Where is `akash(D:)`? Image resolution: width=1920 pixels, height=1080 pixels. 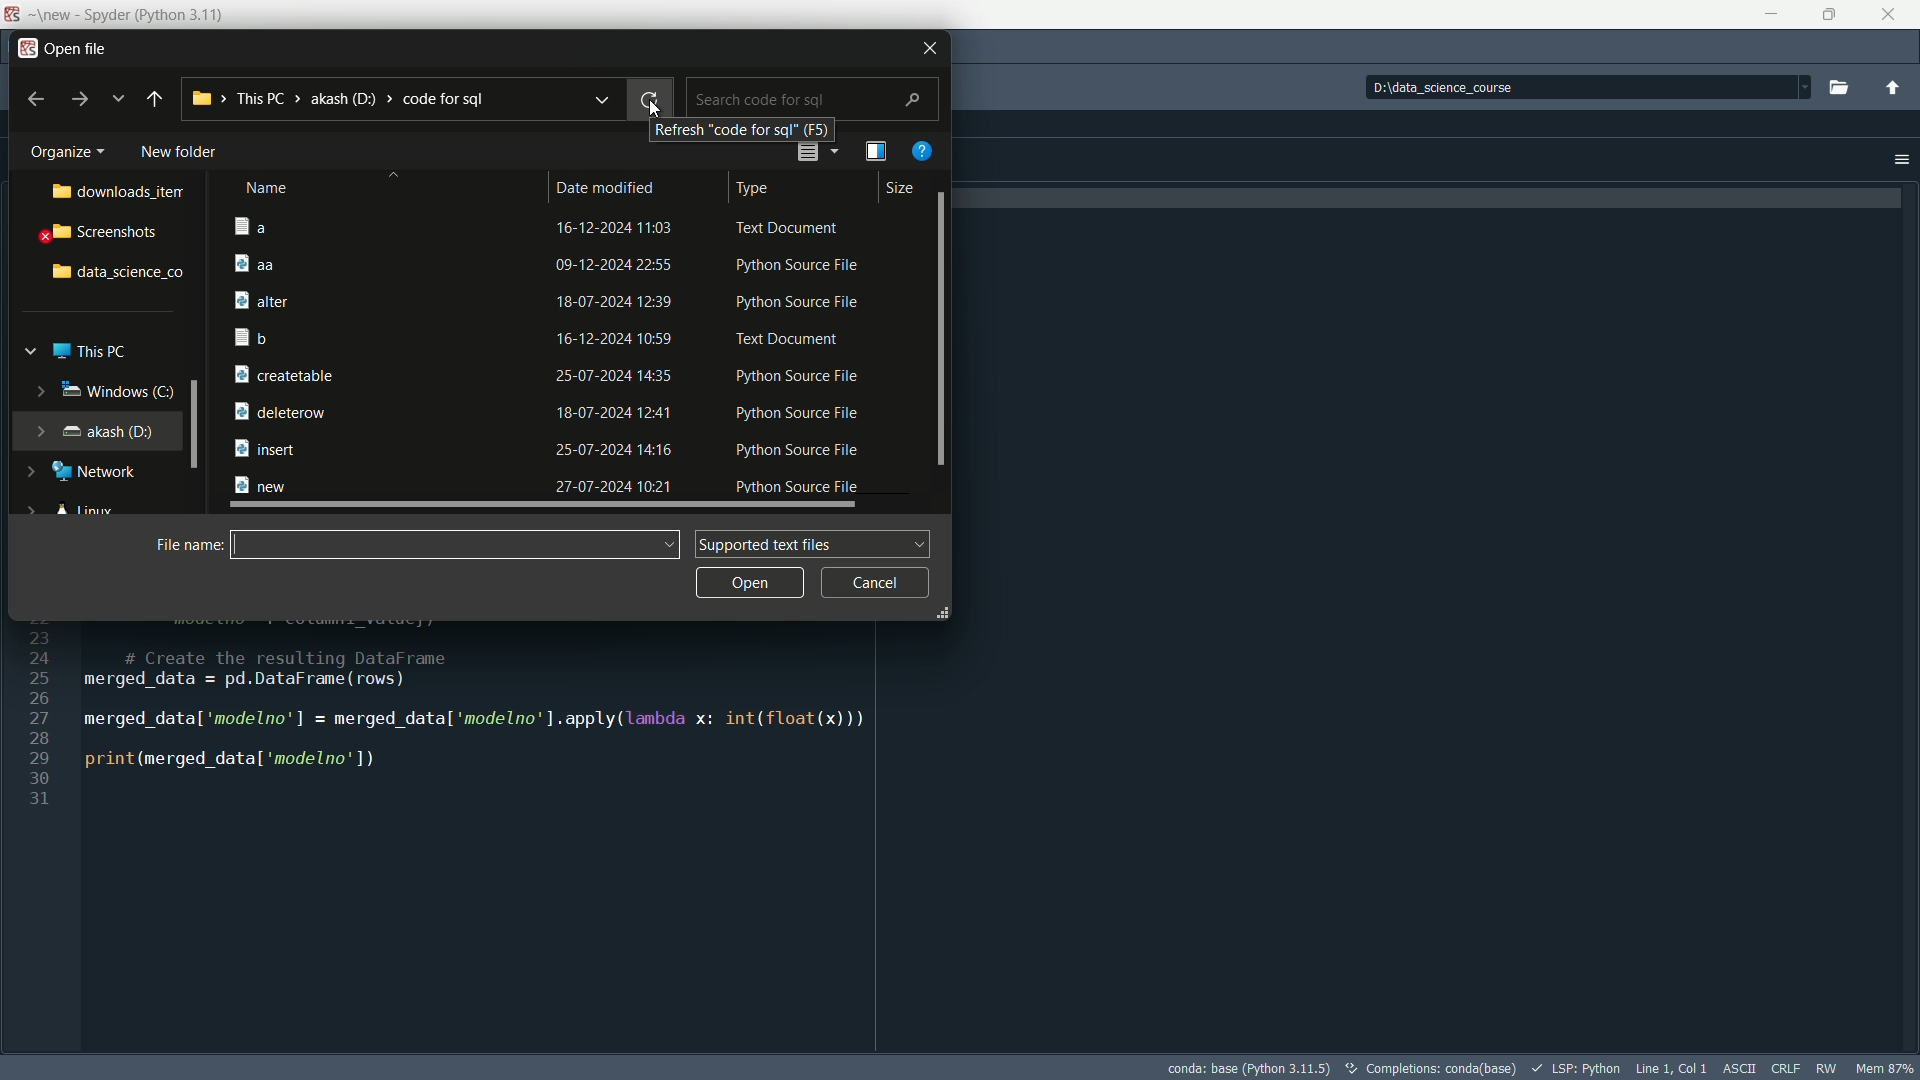
akash(D:) is located at coordinates (108, 430).